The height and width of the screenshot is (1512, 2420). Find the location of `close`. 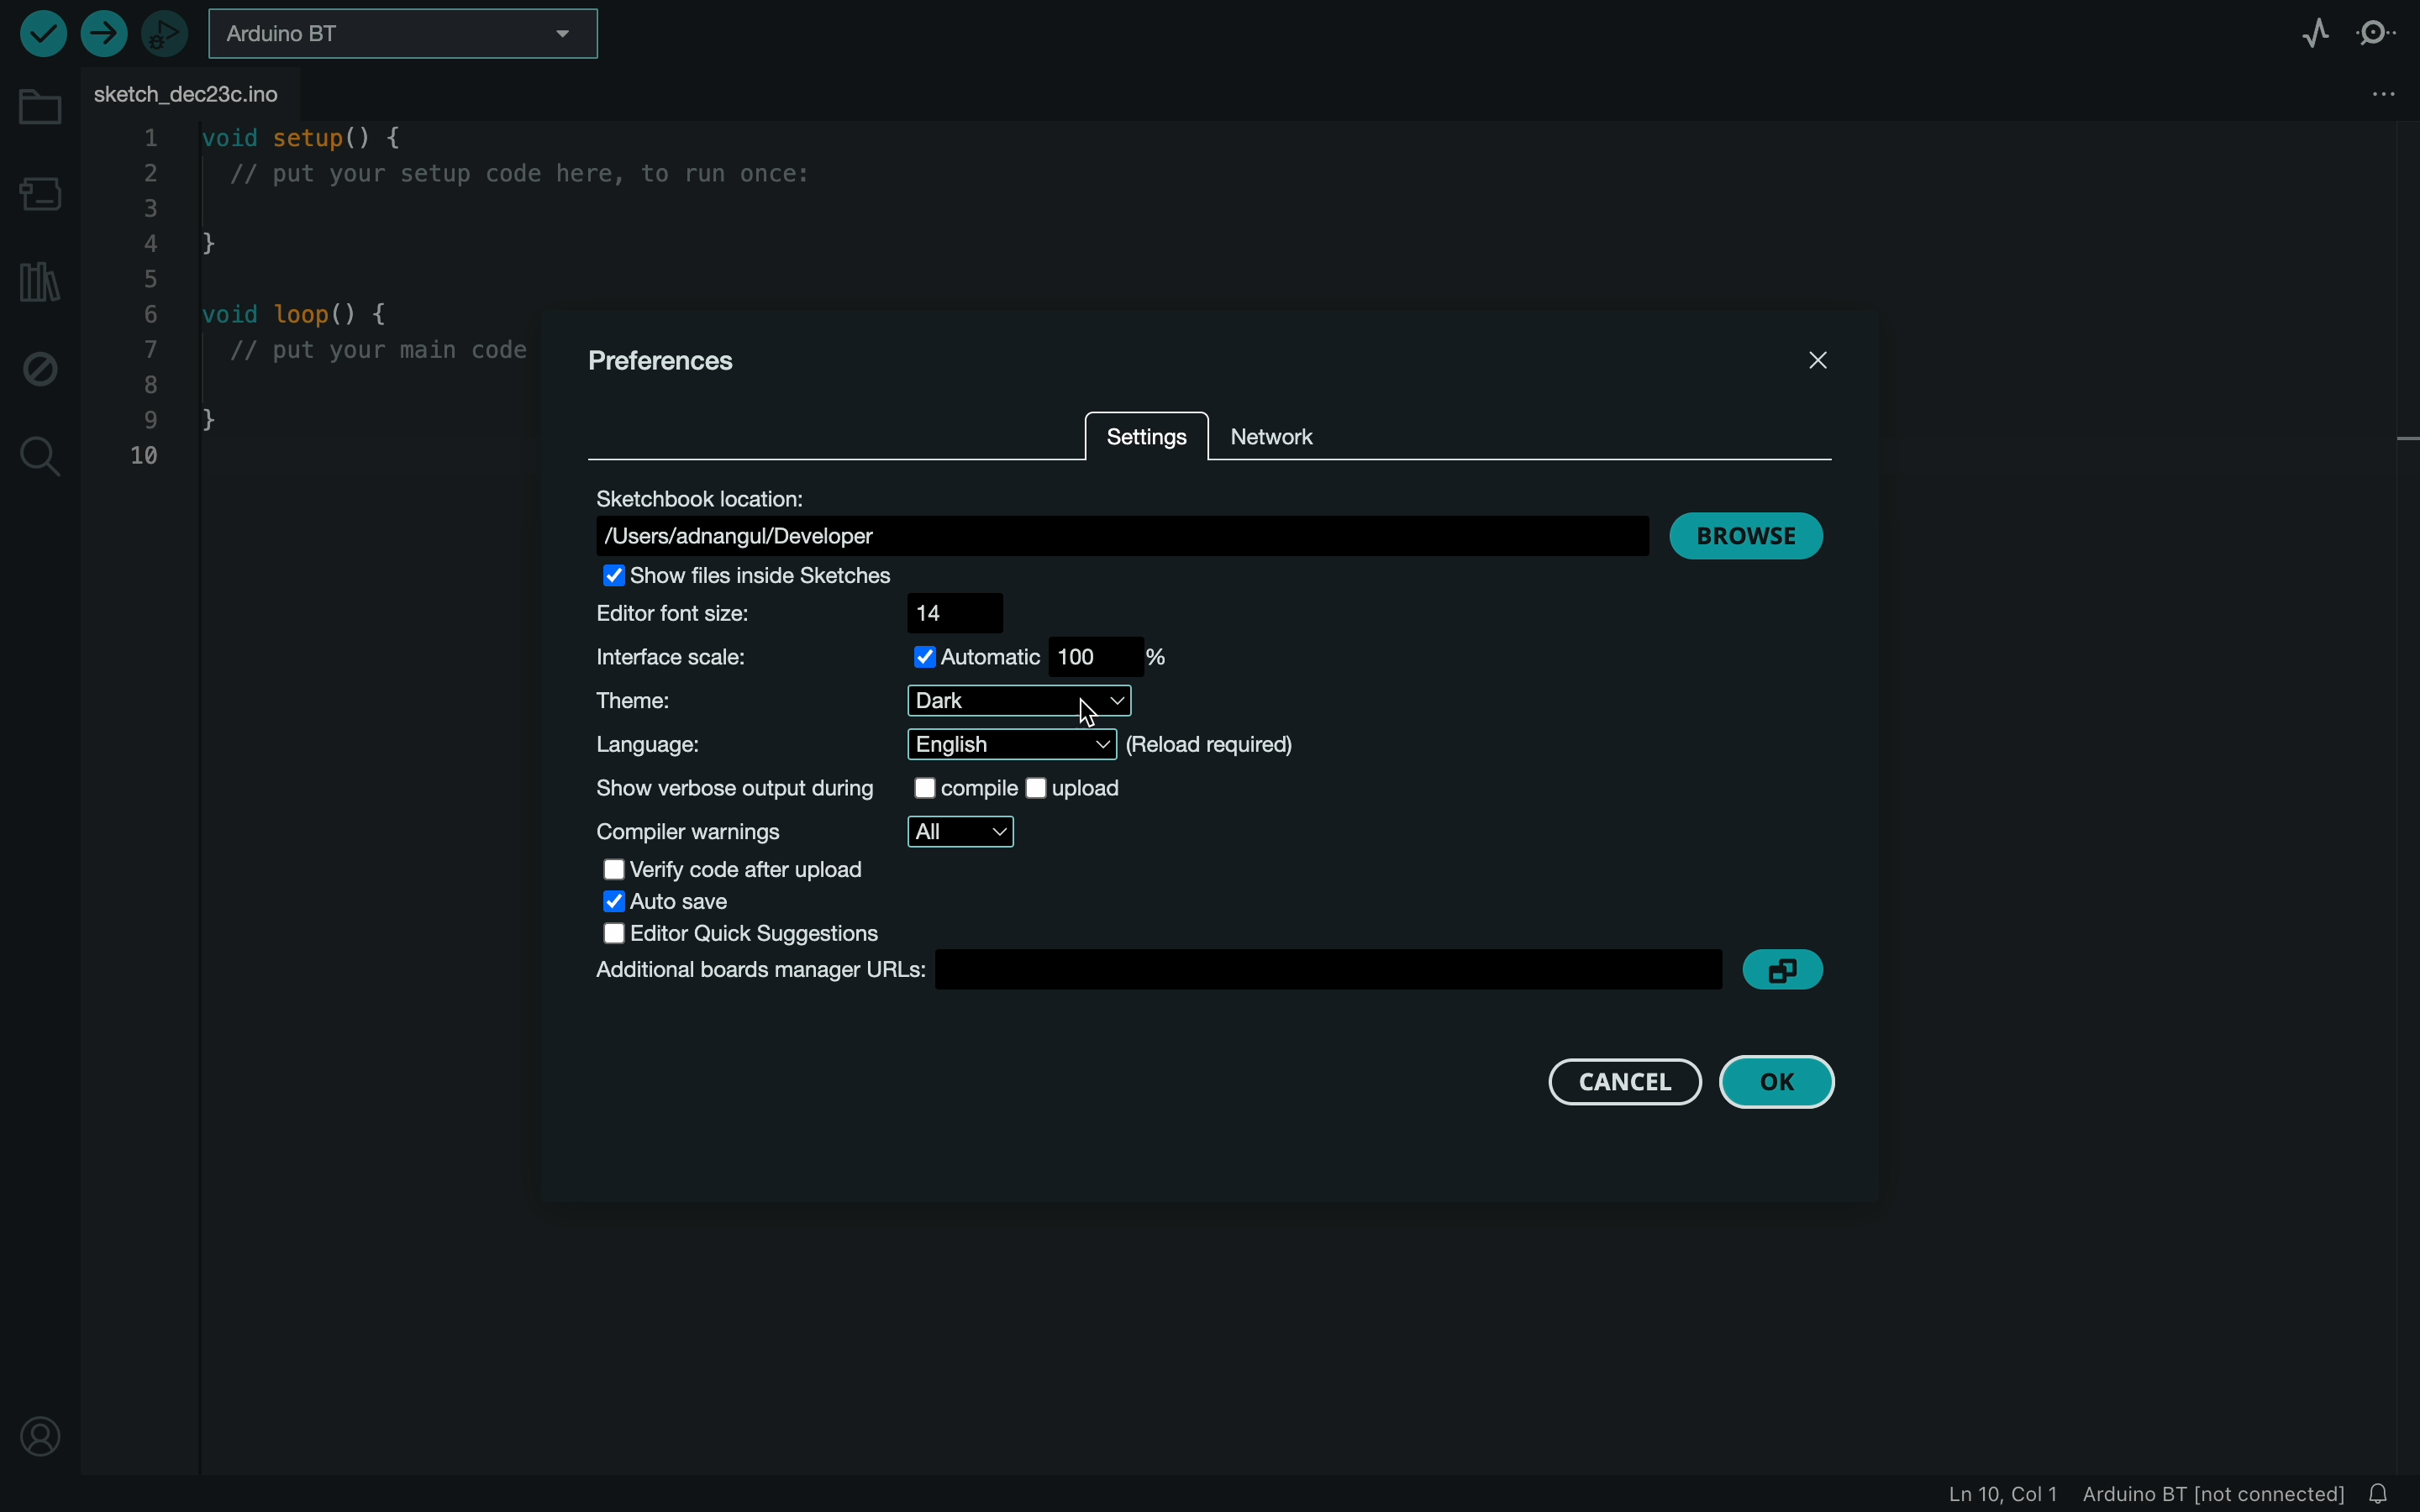

close is located at coordinates (1819, 361).